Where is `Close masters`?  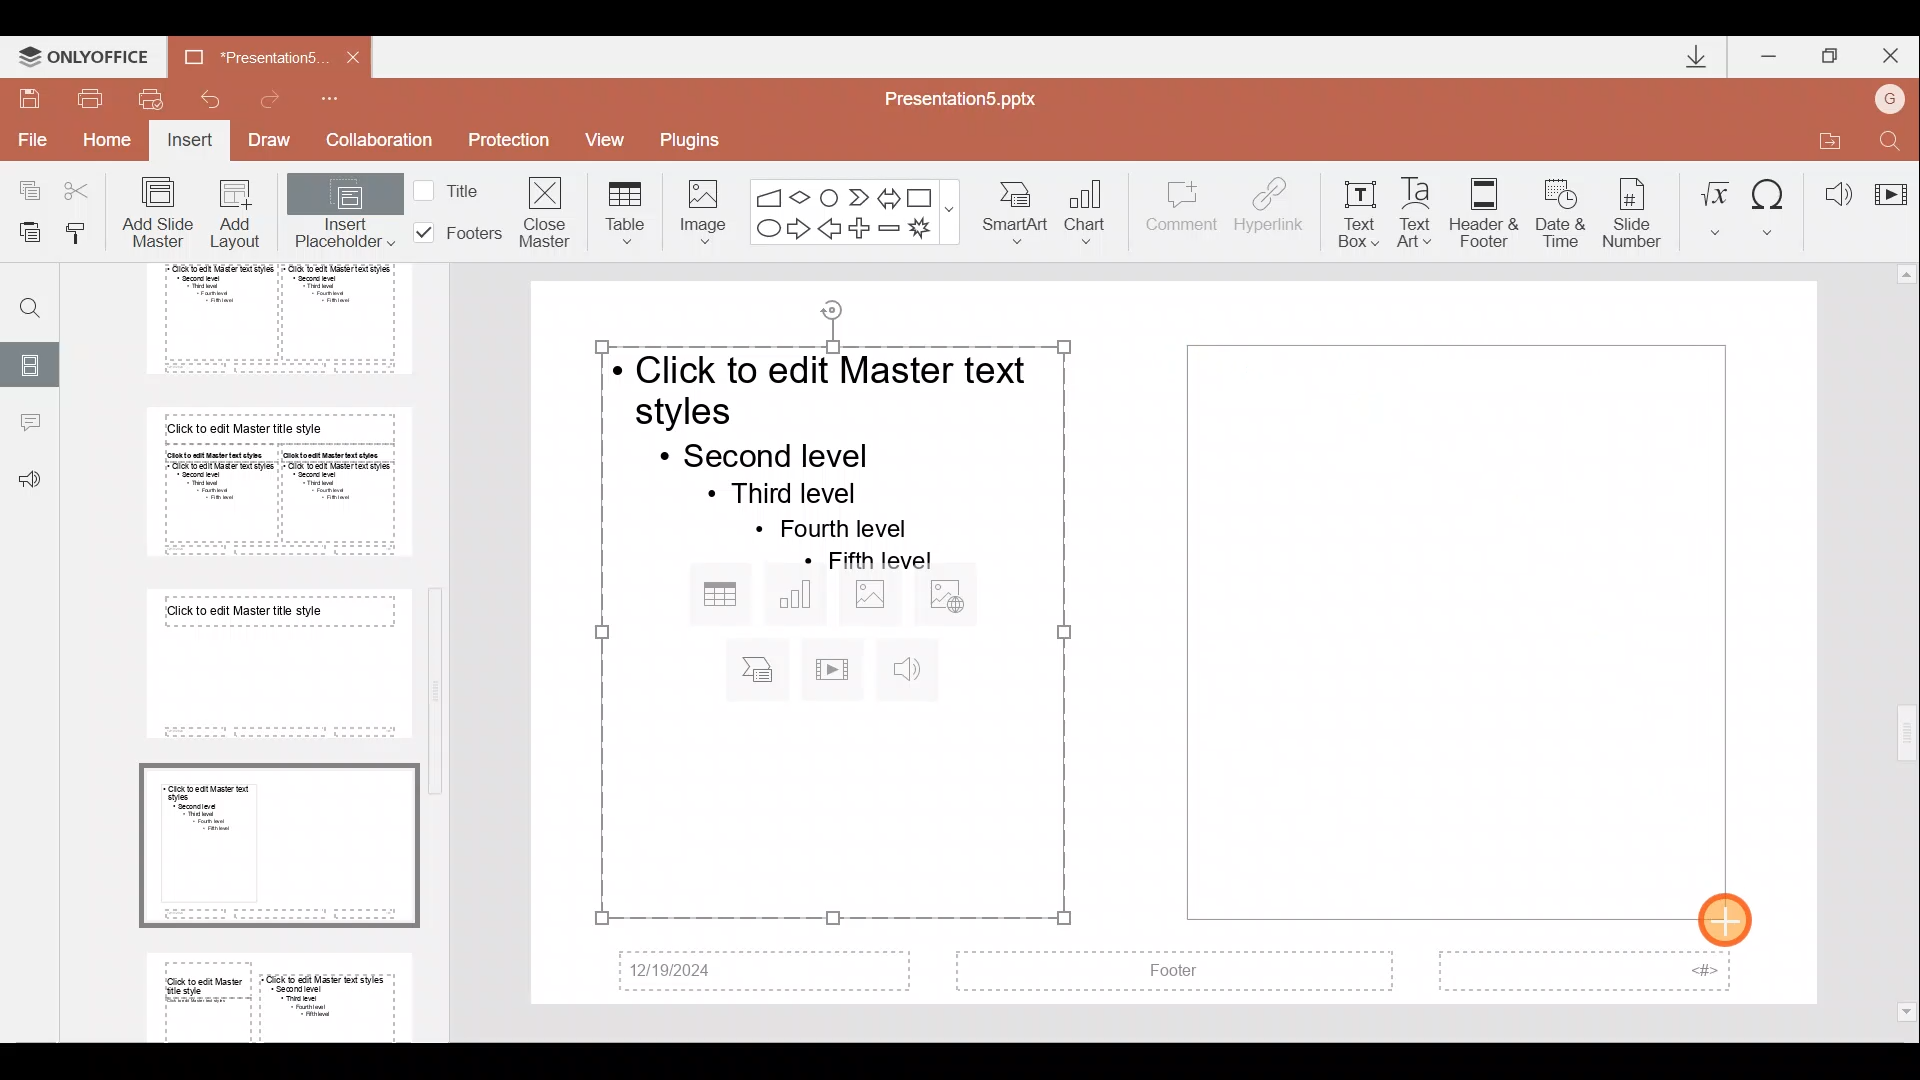 Close masters is located at coordinates (547, 211).